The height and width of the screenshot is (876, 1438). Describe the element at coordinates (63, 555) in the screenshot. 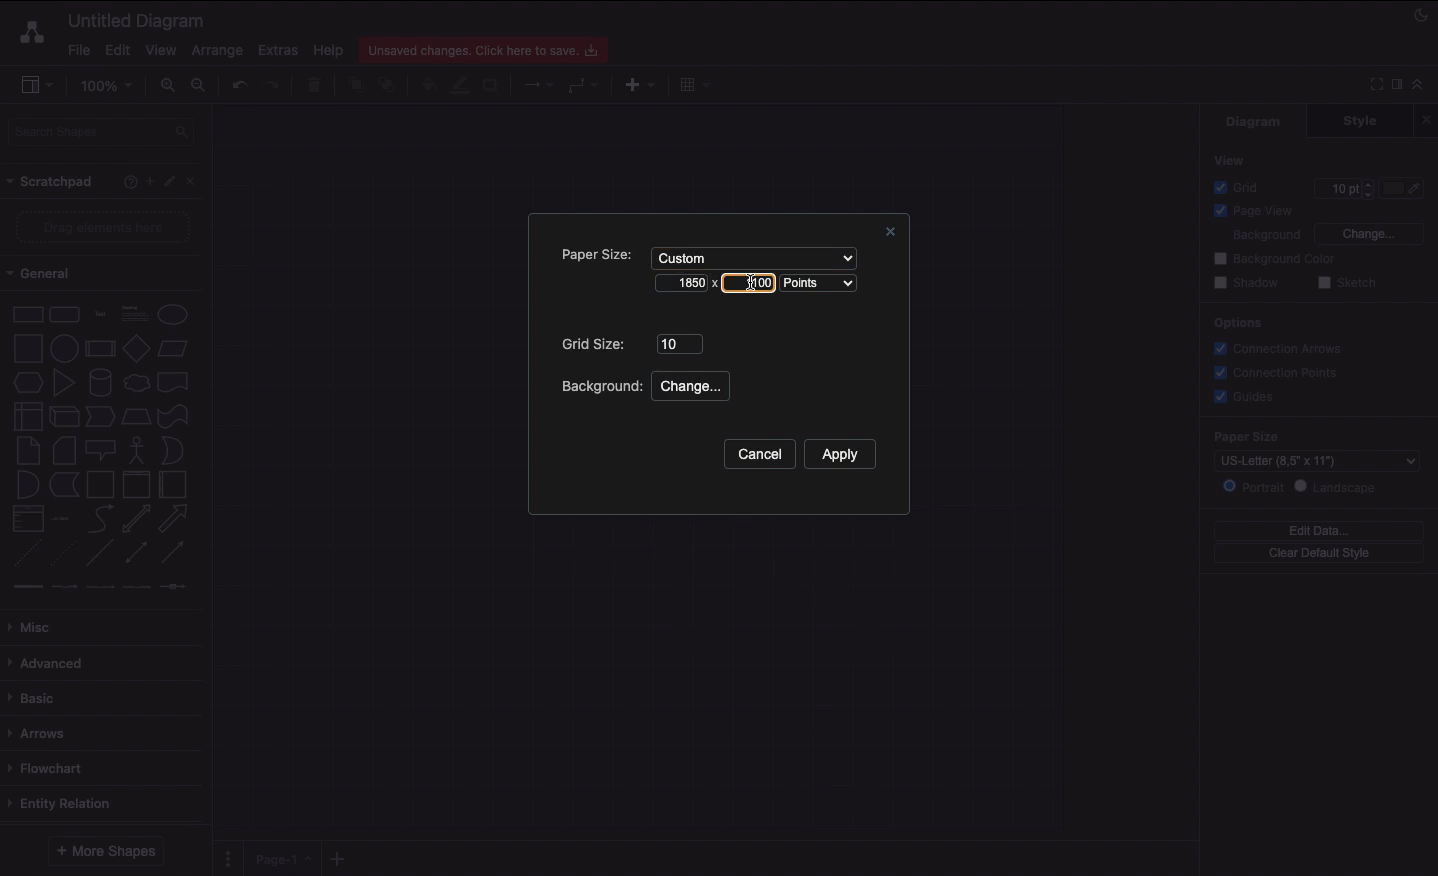

I see `Dotted line` at that location.